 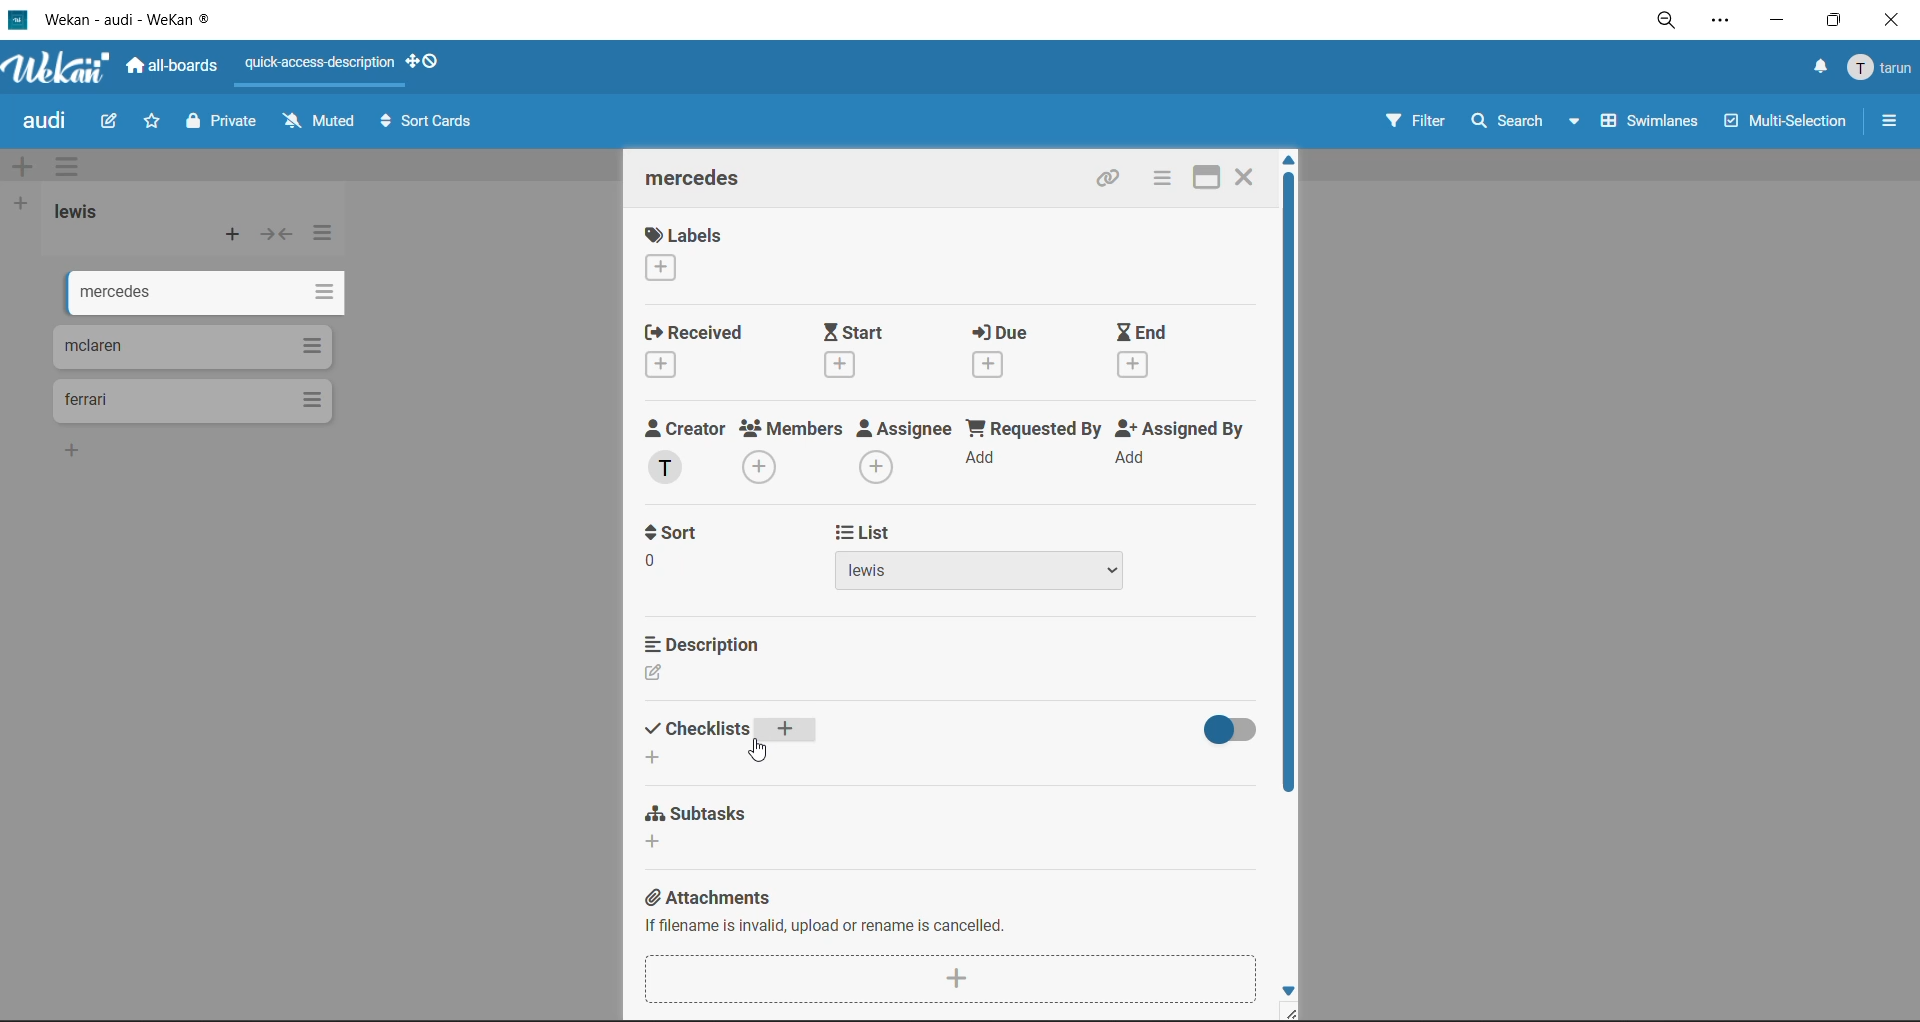 I want to click on checklist, so click(x=737, y=742).